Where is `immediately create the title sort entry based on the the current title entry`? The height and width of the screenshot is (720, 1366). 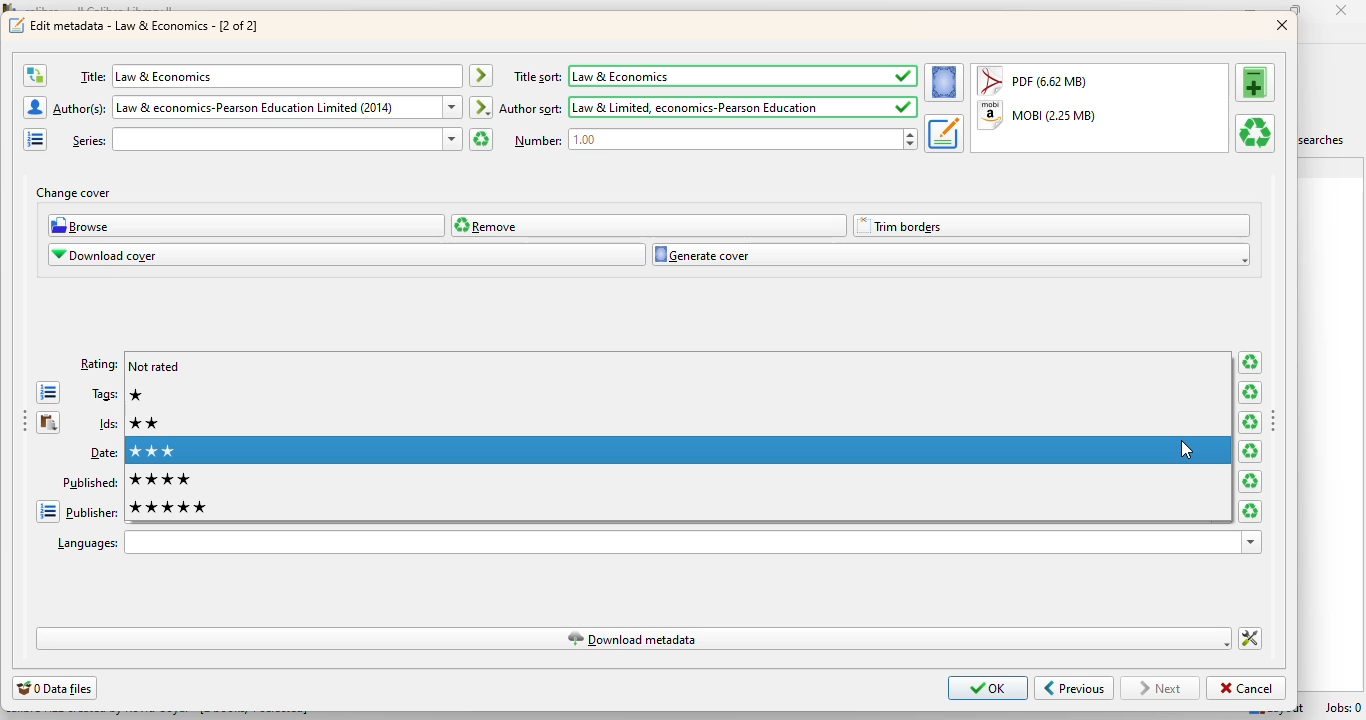 immediately create the title sort entry based on the the current title entry is located at coordinates (481, 76).